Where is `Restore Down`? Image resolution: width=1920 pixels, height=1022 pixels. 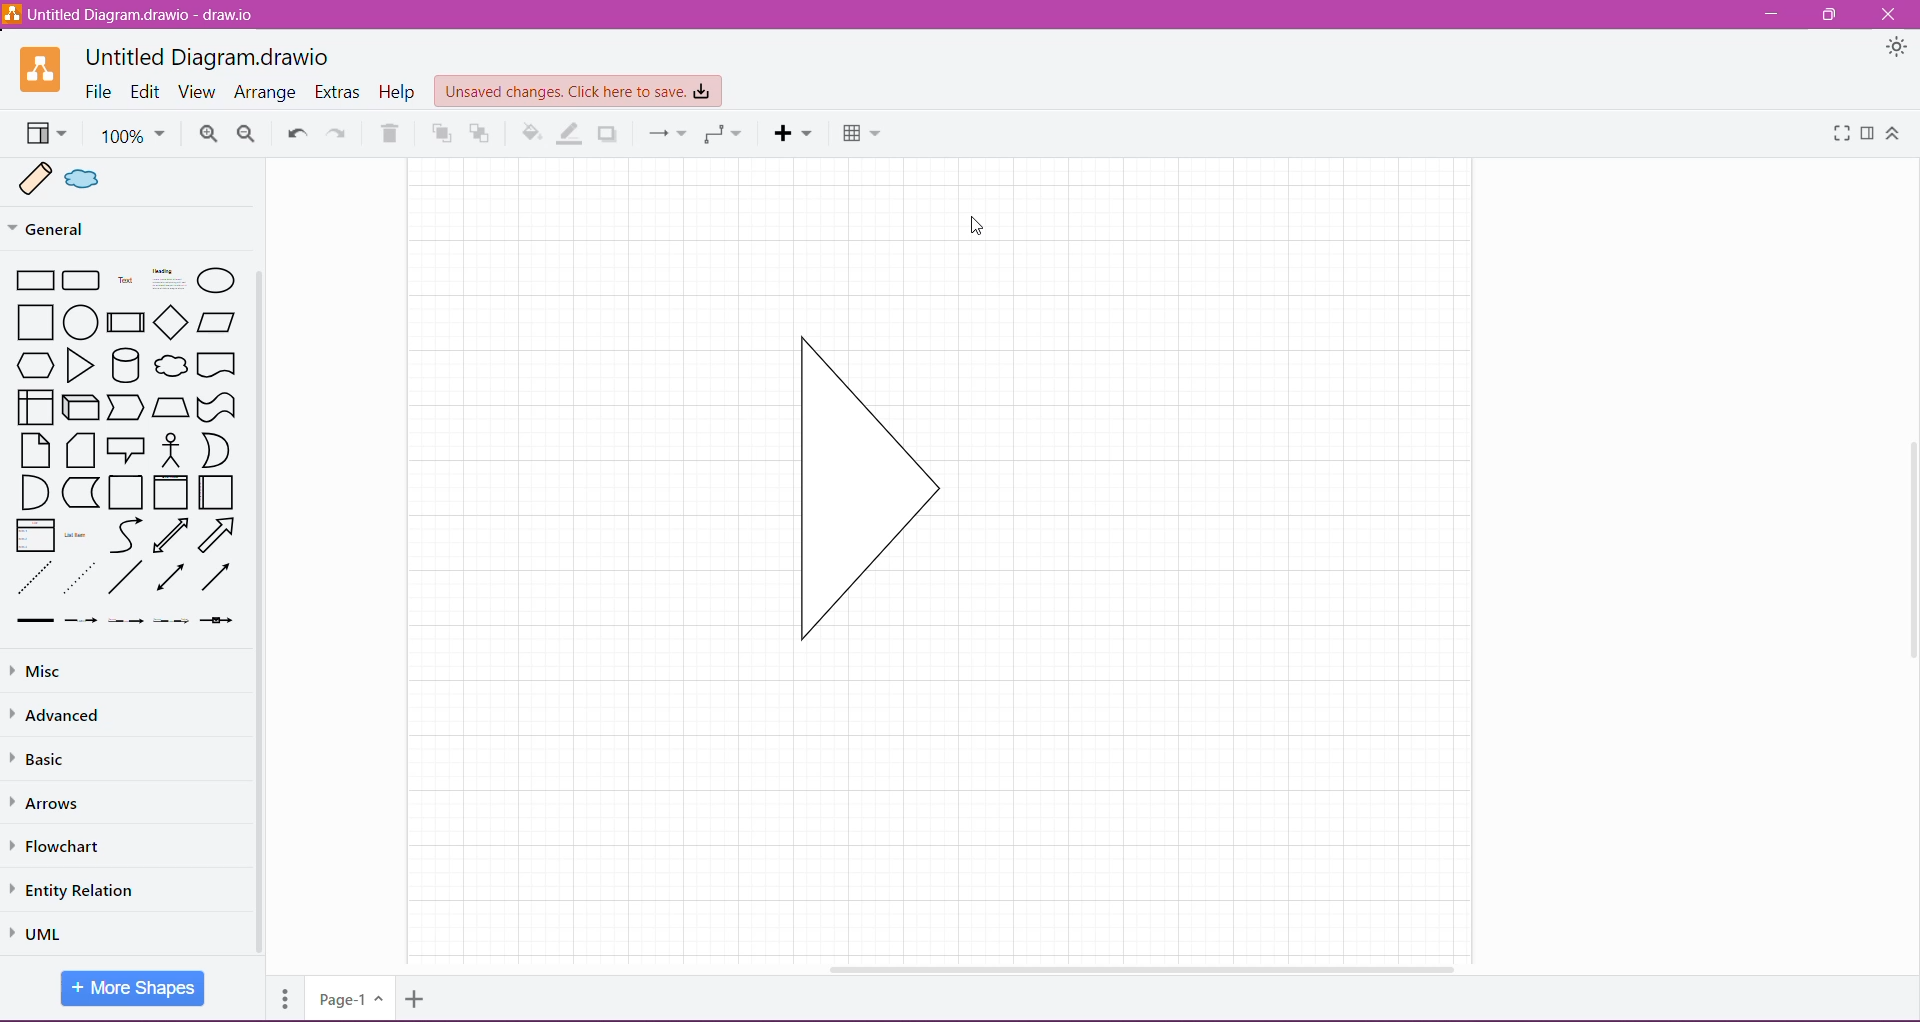 Restore Down is located at coordinates (1832, 14).